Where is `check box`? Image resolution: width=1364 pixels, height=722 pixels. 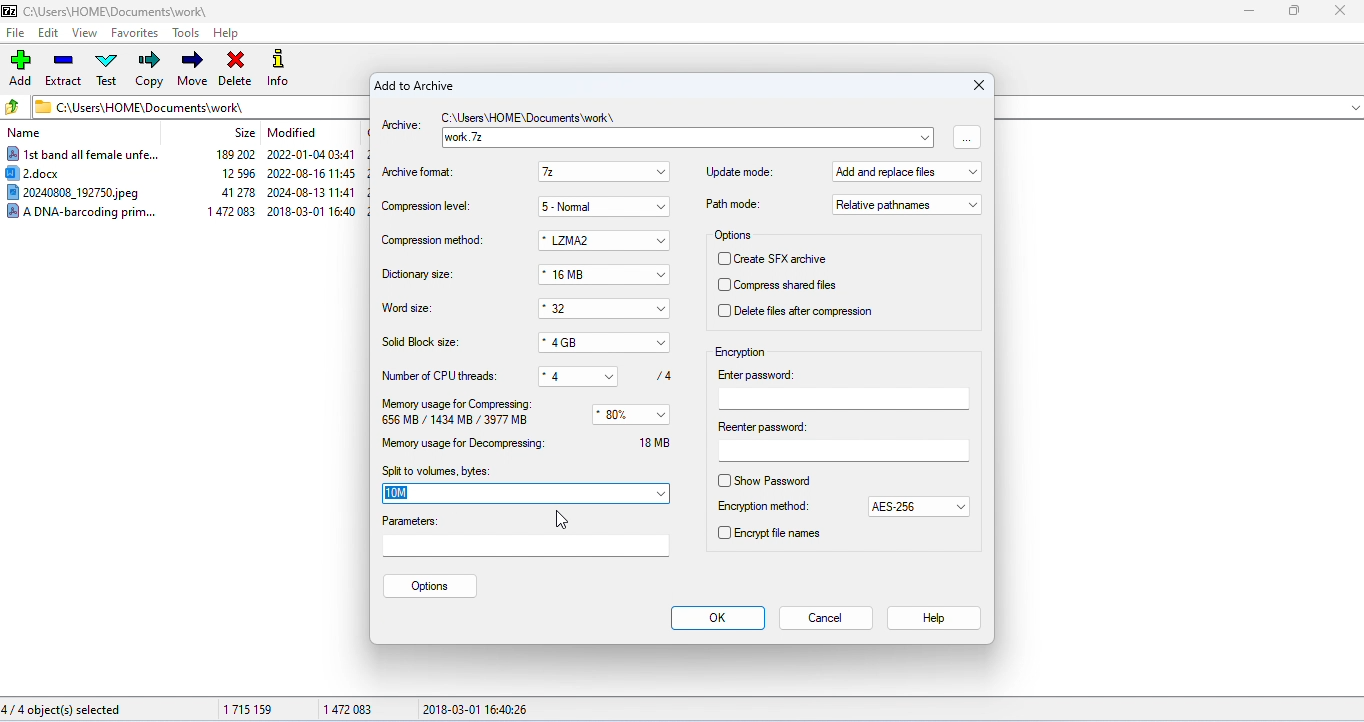 check box is located at coordinates (723, 532).